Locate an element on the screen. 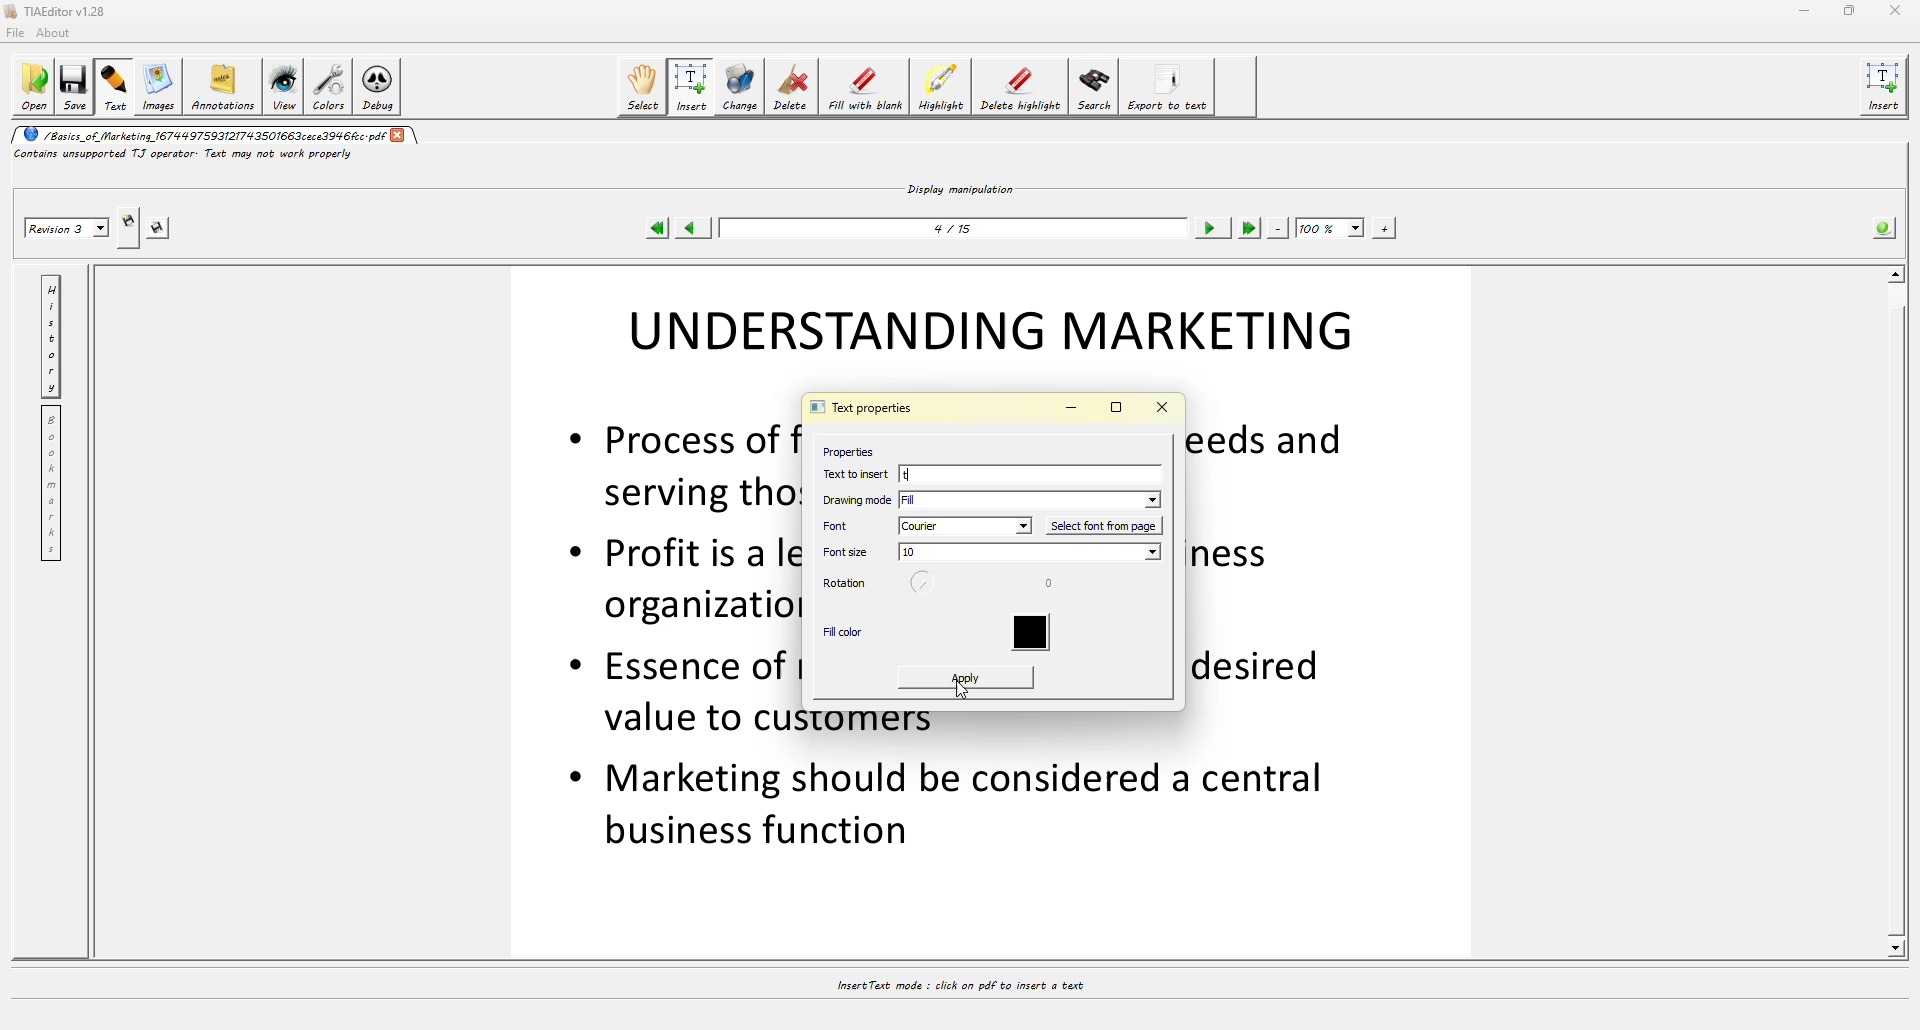 This screenshot has height=1030, width=1920. color is located at coordinates (1038, 634).